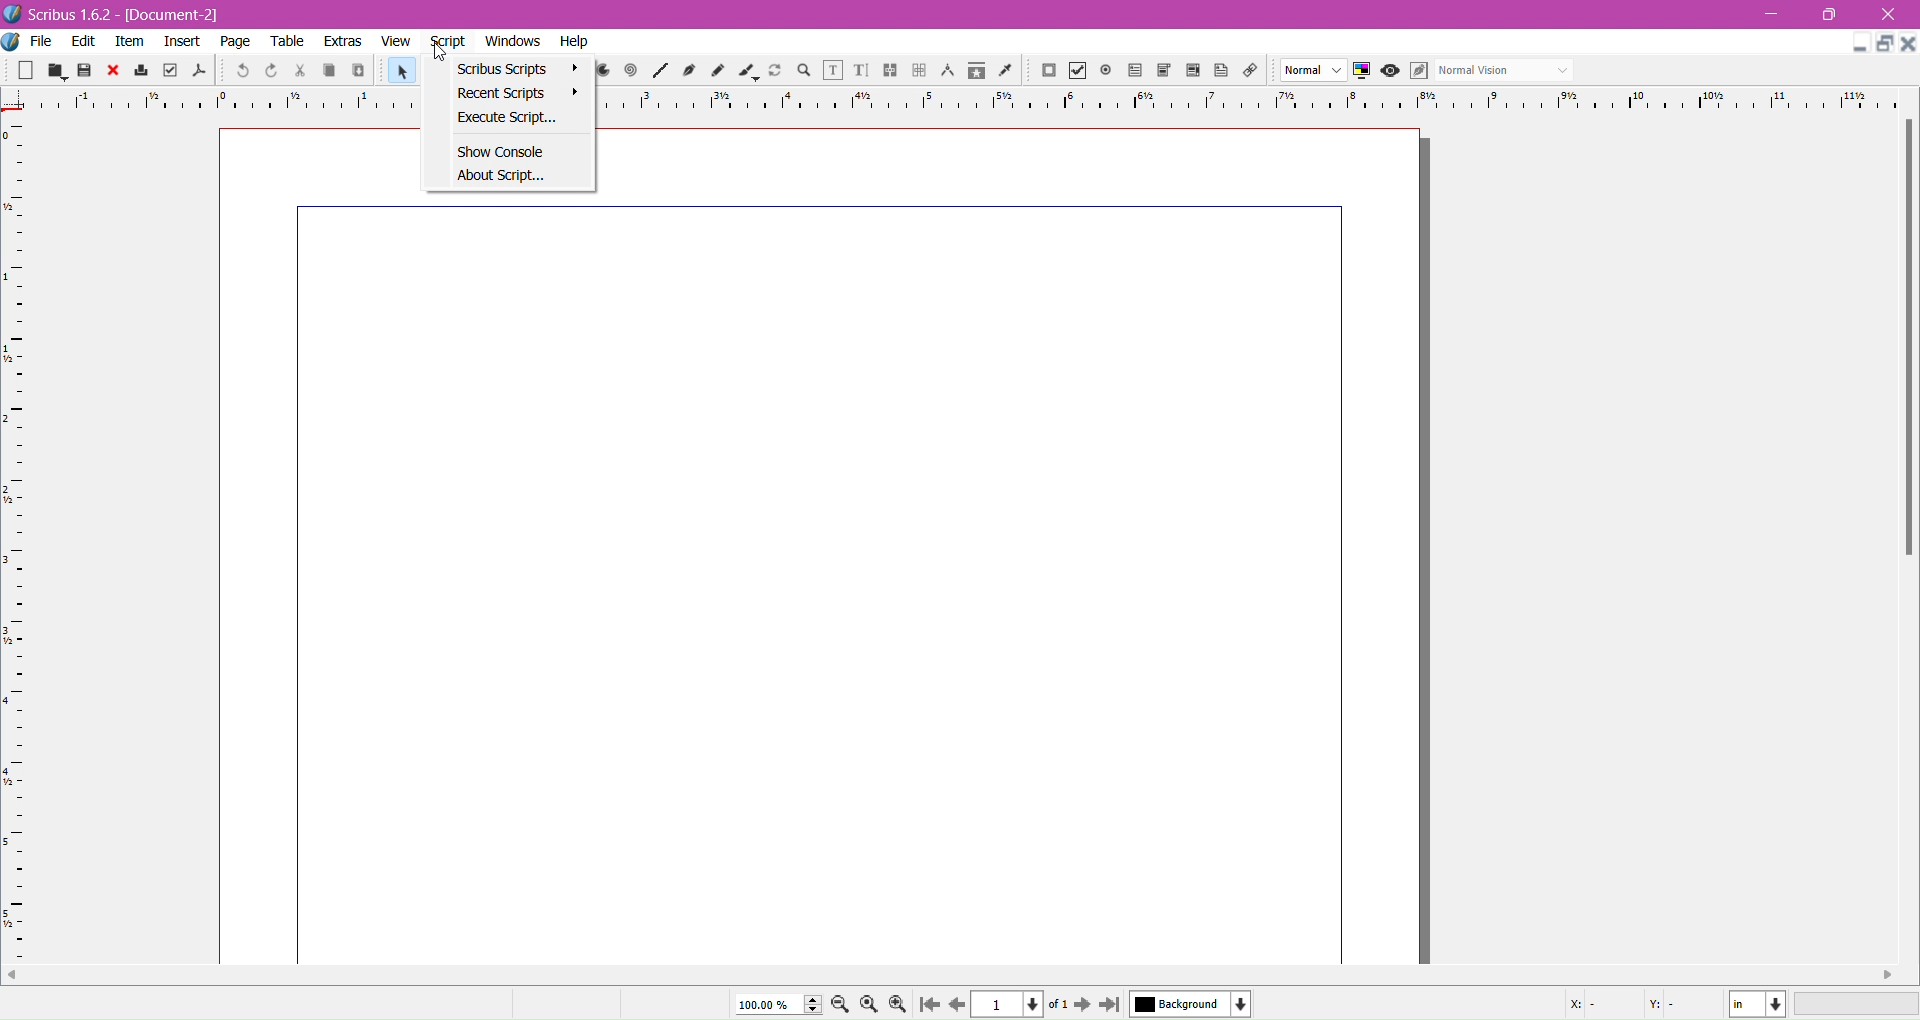 Image resolution: width=1920 pixels, height=1020 pixels. What do you see at coordinates (396, 39) in the screenshot?
I see `View` at bounding box center [396, 39].